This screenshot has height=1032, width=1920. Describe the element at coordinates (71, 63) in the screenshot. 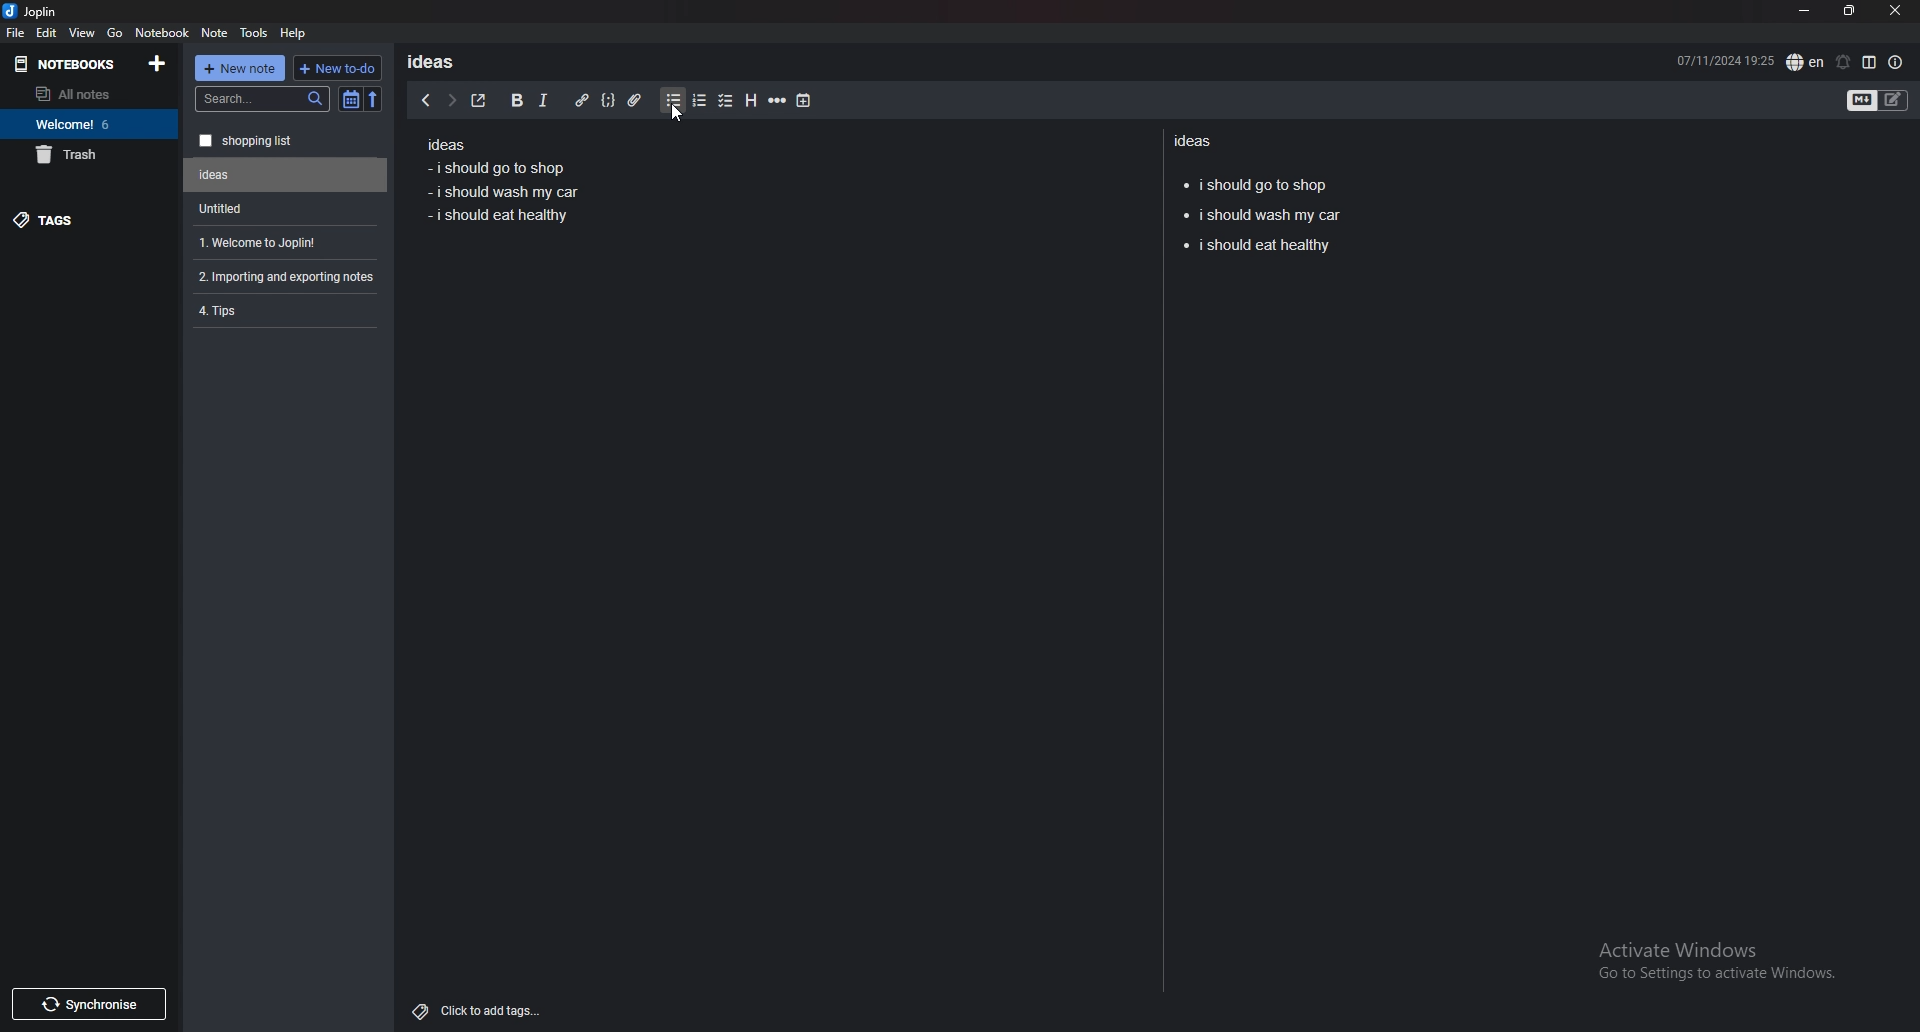

I see `notebooks` at that location.